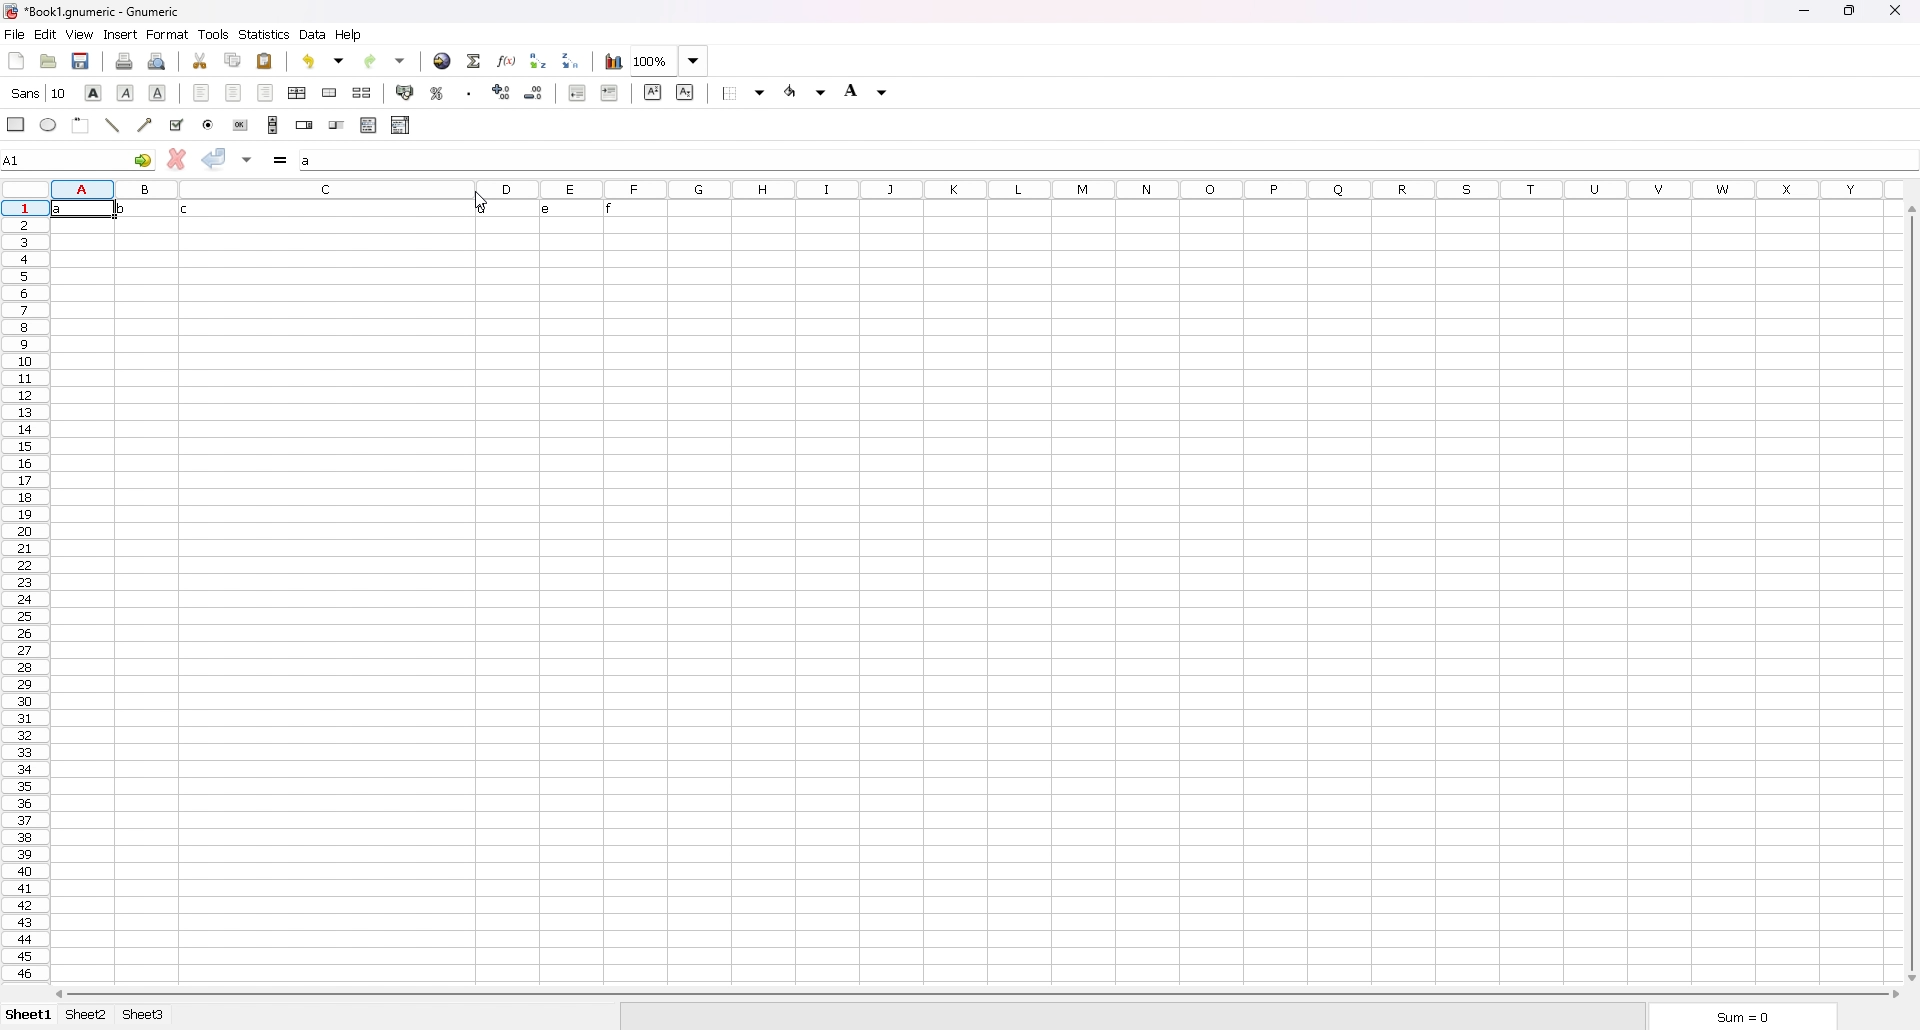 The image size is (1920, 1030). I want to click on accept changes, so click(214, 159).